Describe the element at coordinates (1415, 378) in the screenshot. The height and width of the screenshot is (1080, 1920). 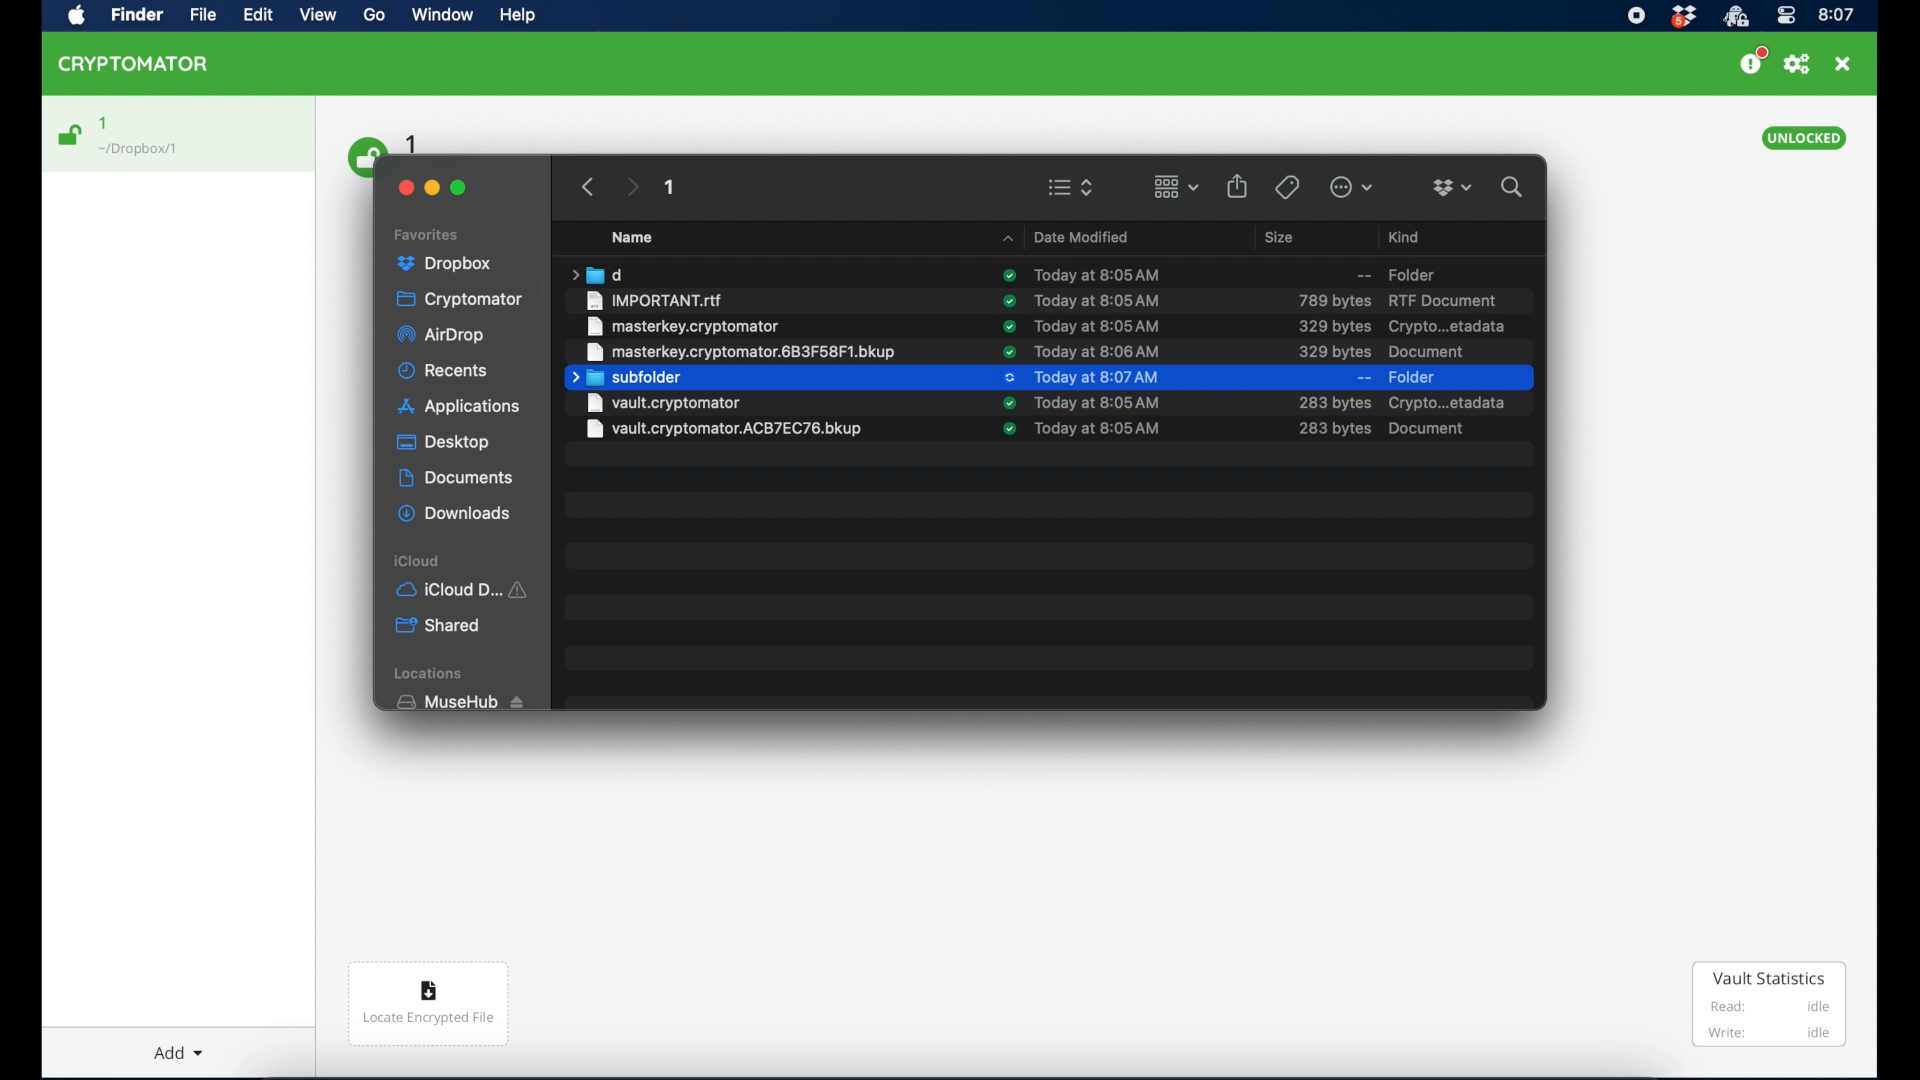
I see `folder` at that location.